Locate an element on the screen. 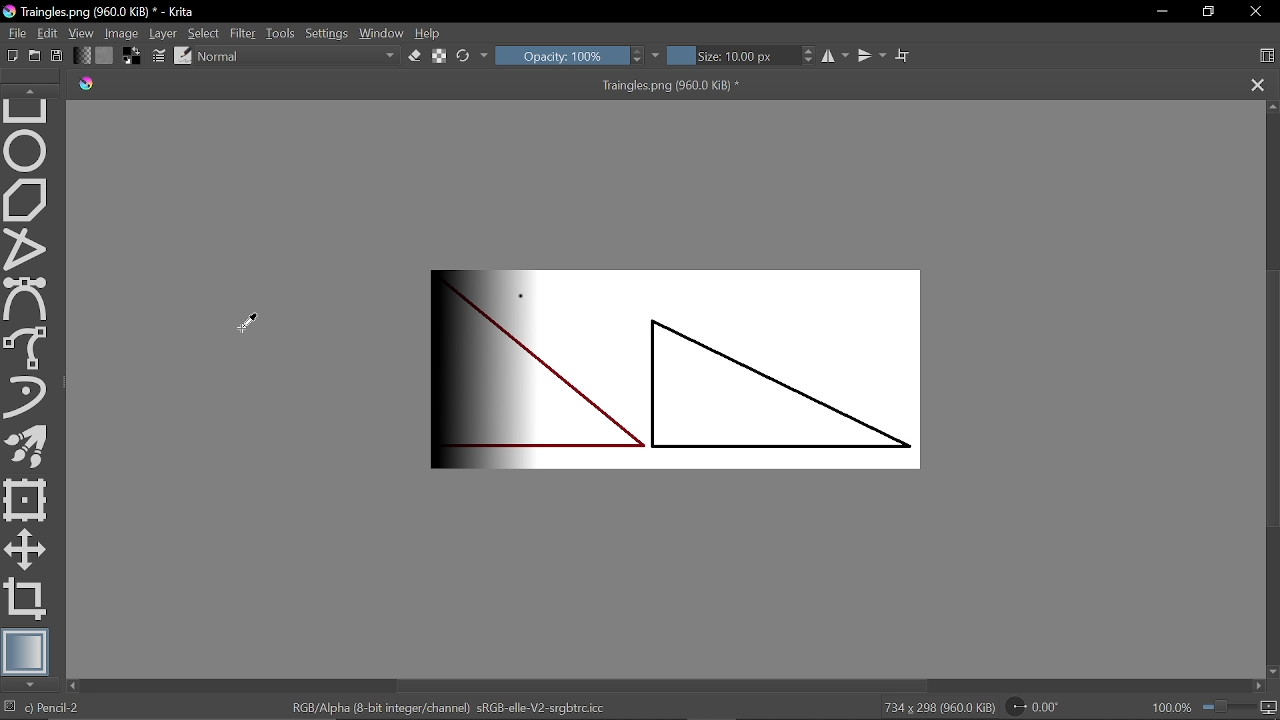  Horizontal scrollbar is located at coordinates (663, 686).